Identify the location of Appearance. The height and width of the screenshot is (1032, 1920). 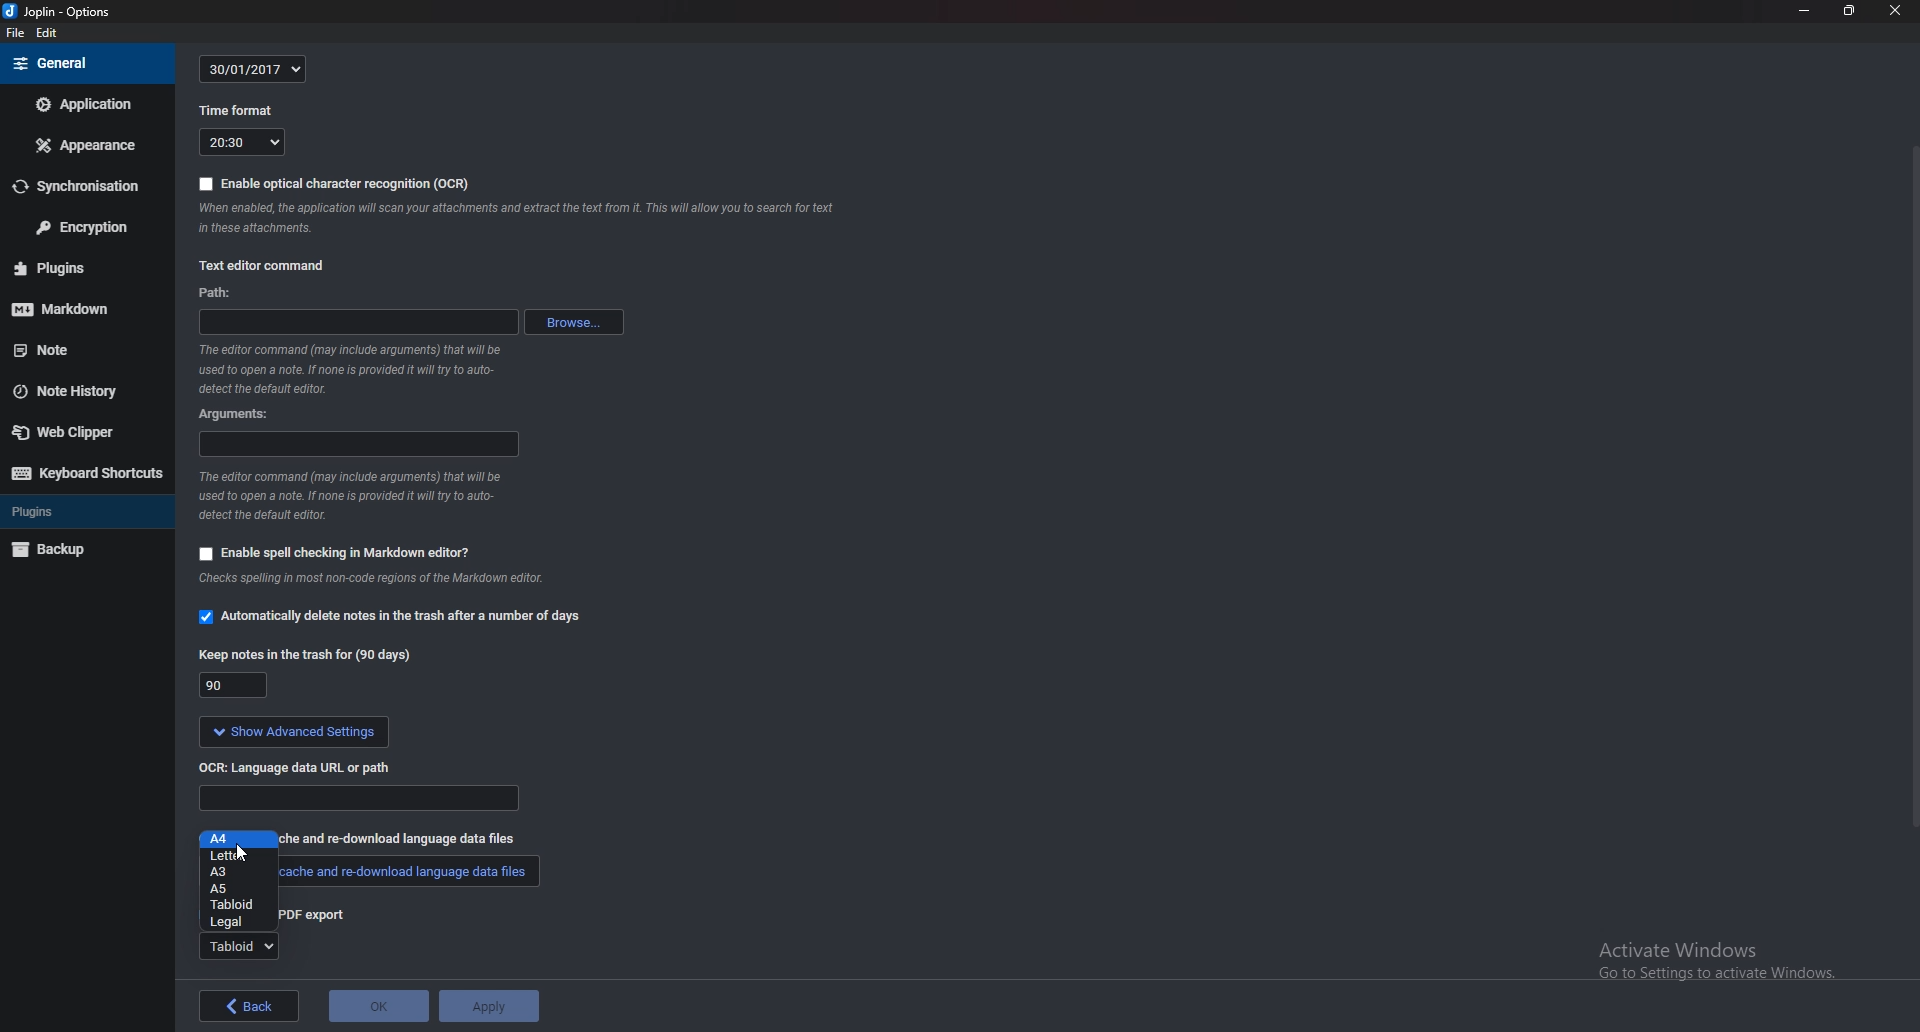
(86, 145).